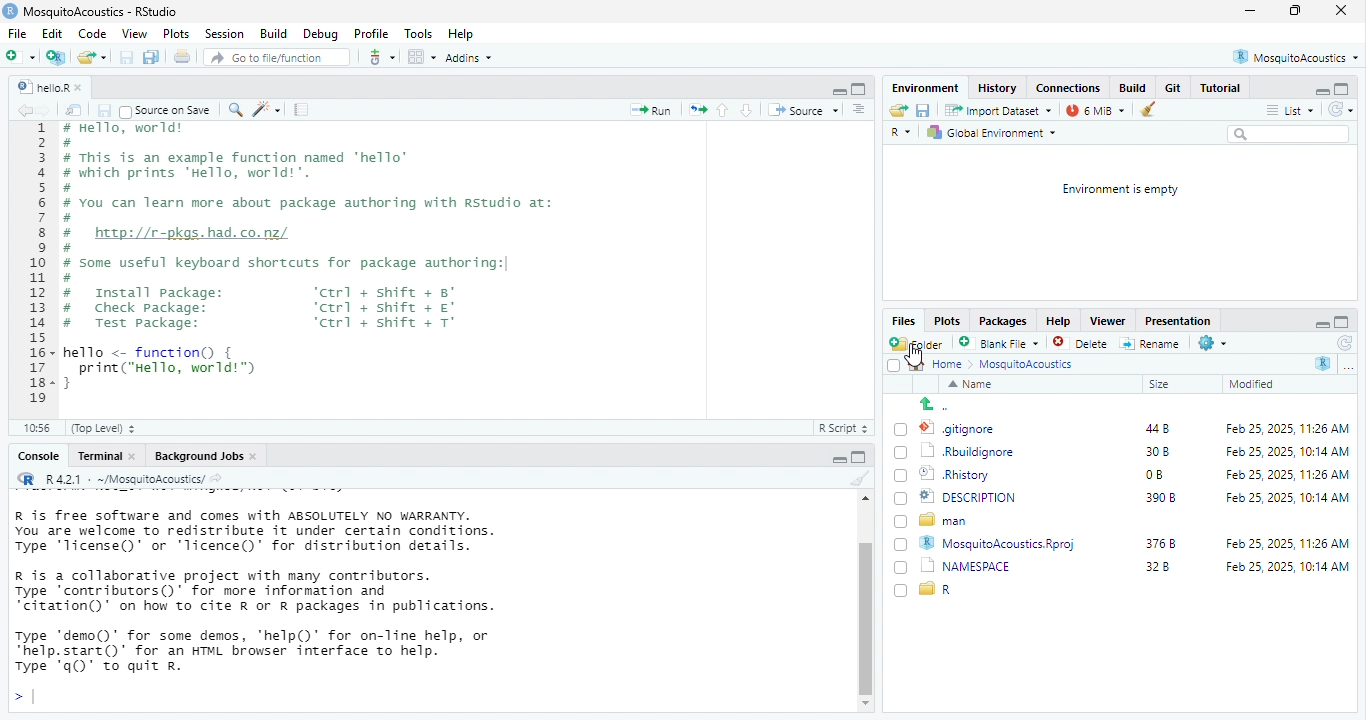 This screenshot has width=1366, height=720. What do you see at coordinates (382, 56) in the screenshot?
I see `git` at bounding box center [382, 56].